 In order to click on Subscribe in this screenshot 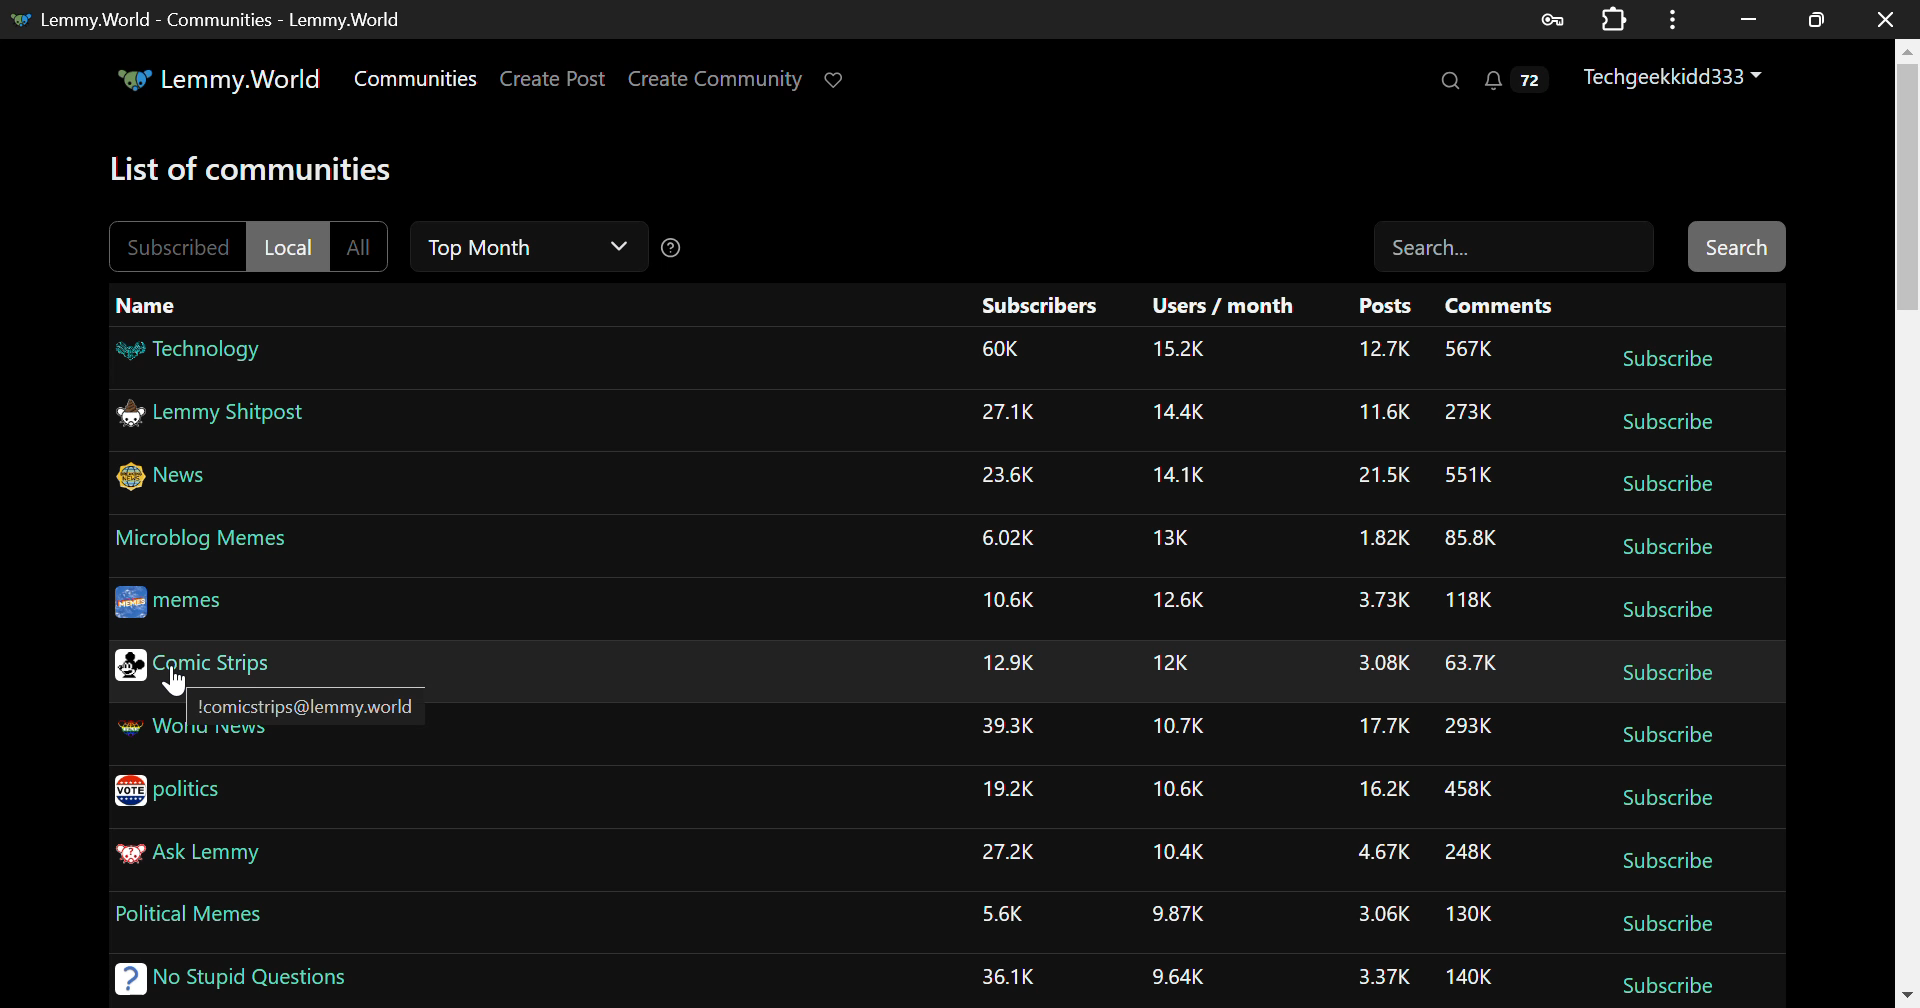, I will do `click(1673, 549)`.